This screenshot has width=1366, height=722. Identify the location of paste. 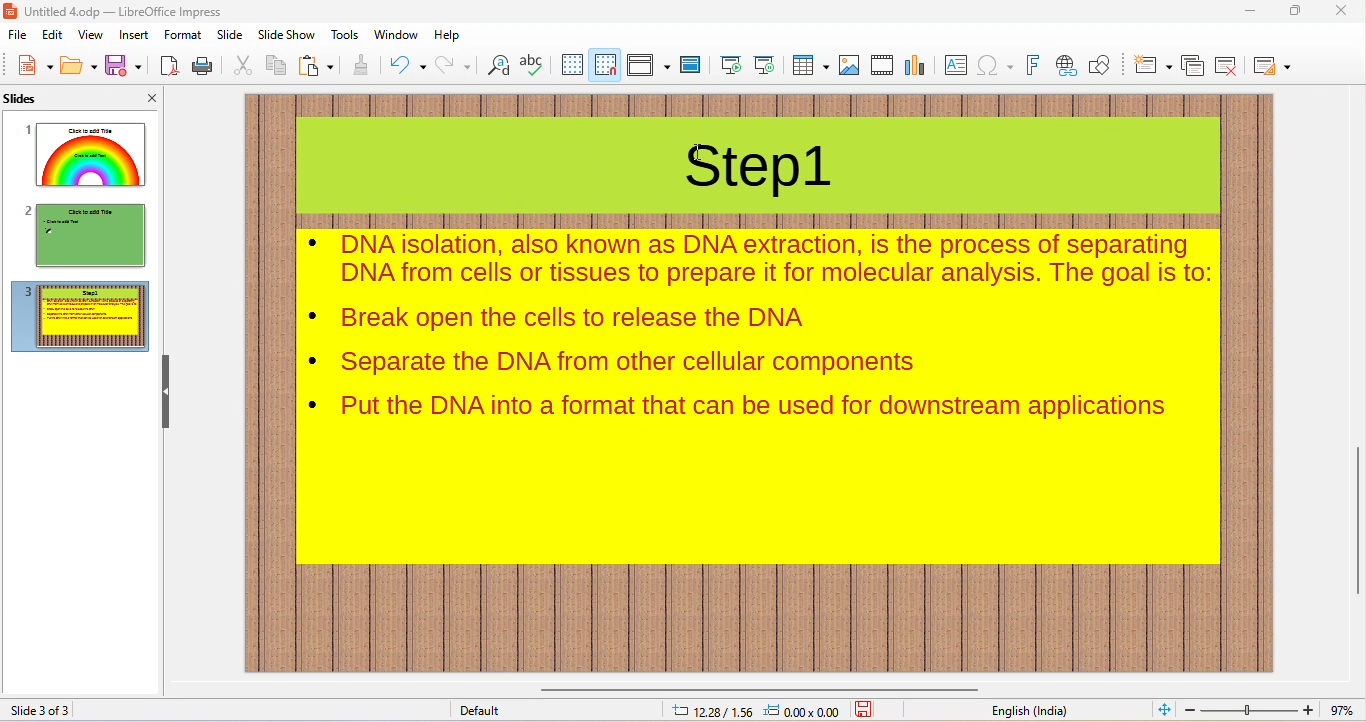
(317, 67).